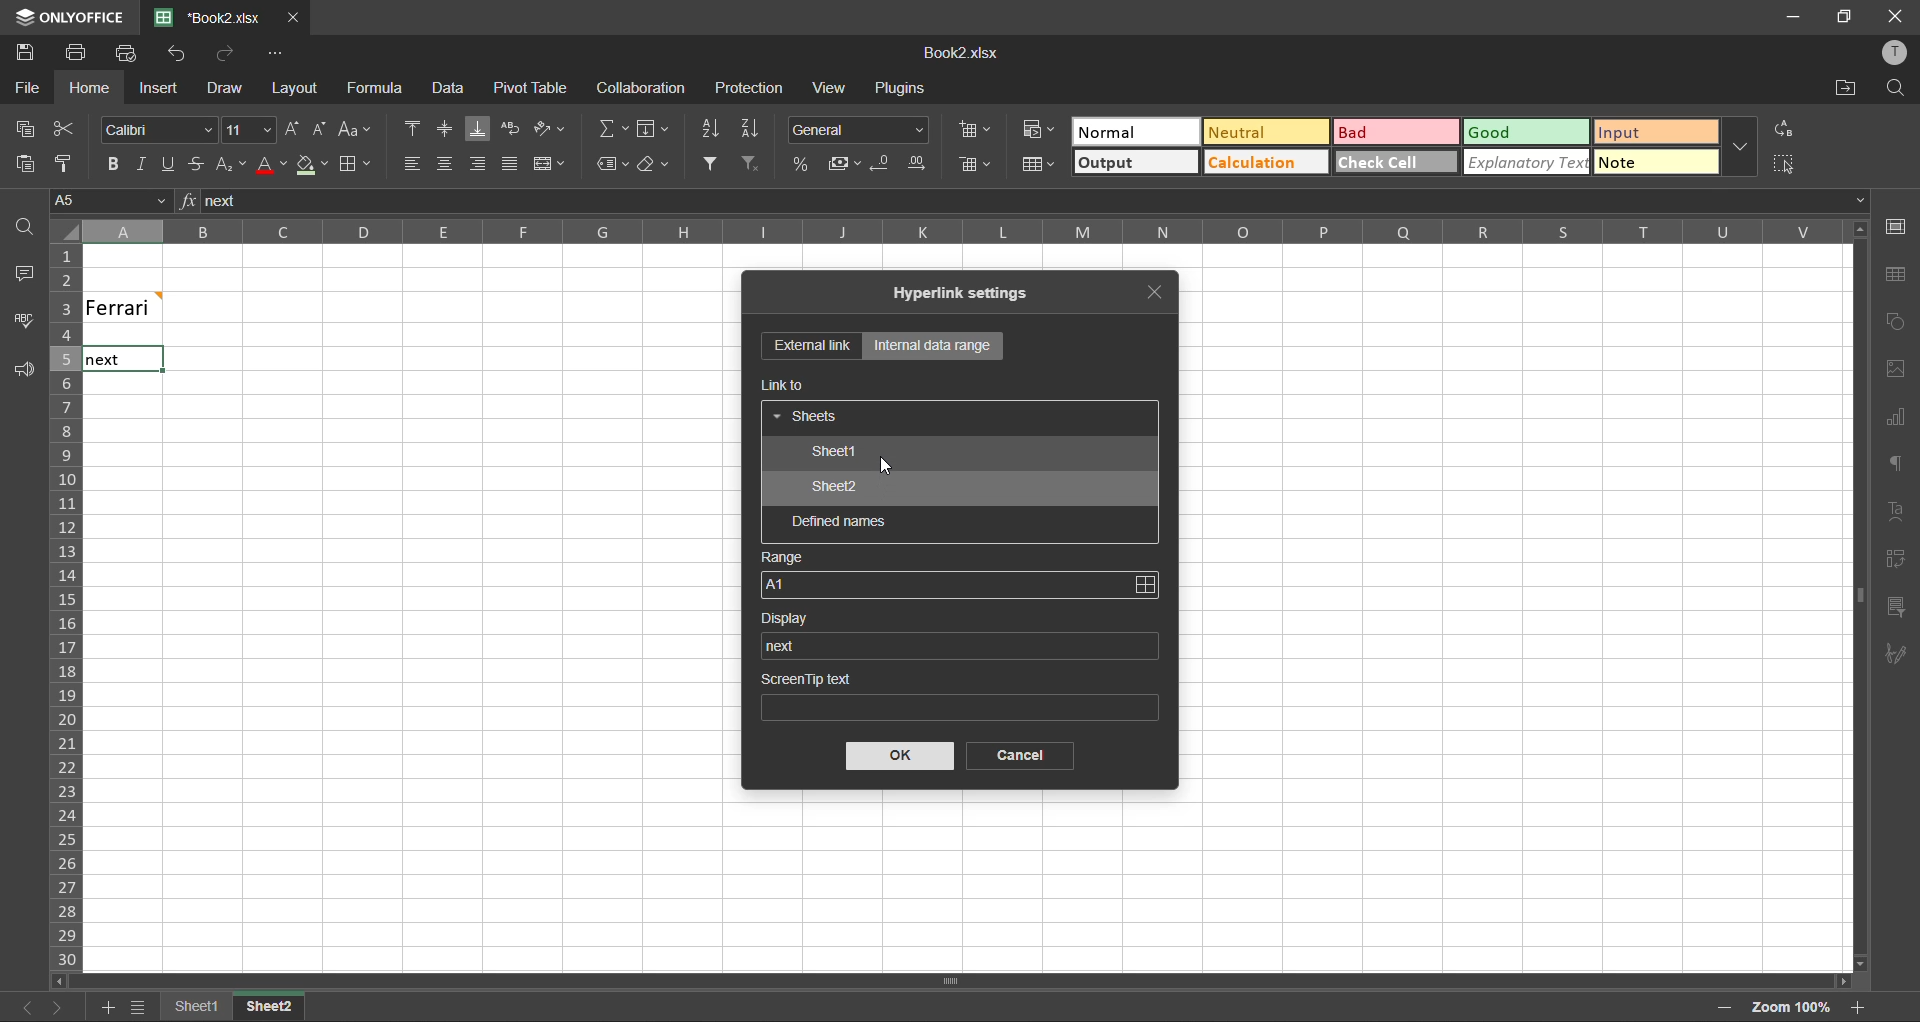  Describe the element at coordinates (1785, 164) in the screenshot. I see `select all` at that location.